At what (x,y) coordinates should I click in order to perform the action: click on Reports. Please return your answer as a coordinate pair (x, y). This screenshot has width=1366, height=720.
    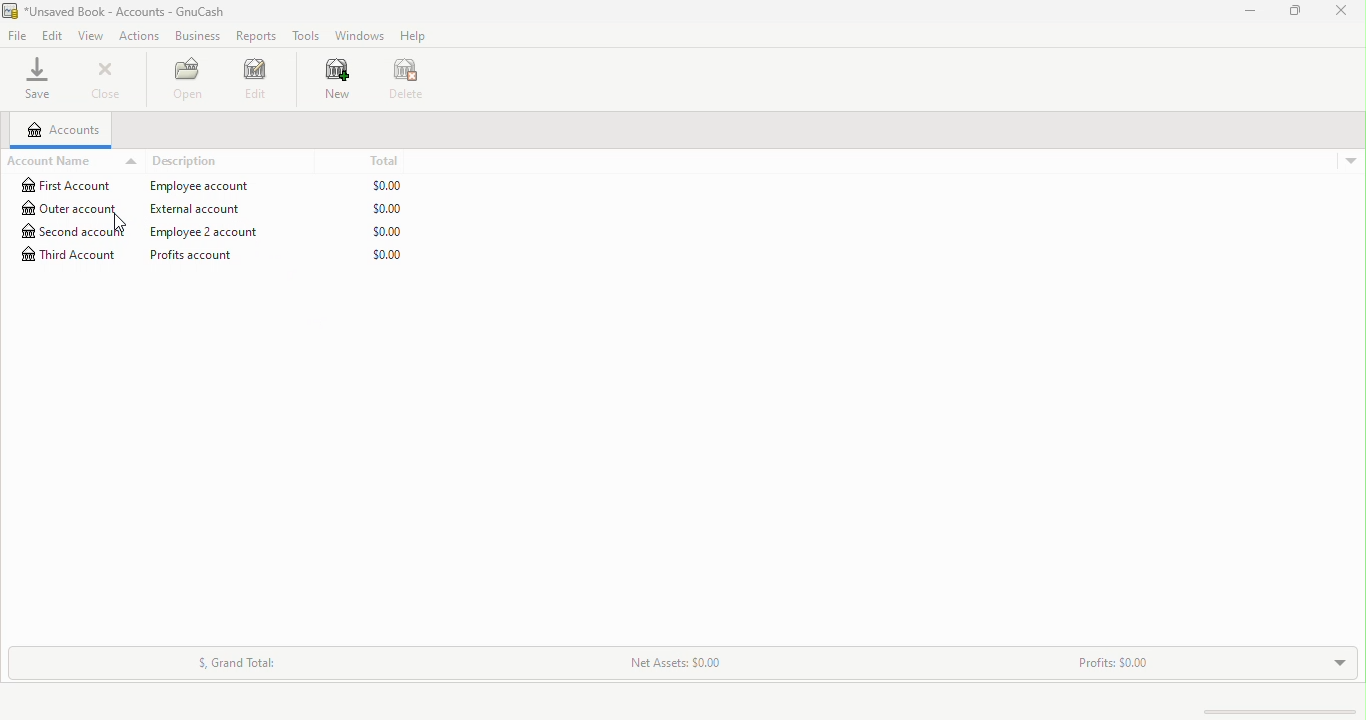
    Looking at the image, I should click on (255, 35).